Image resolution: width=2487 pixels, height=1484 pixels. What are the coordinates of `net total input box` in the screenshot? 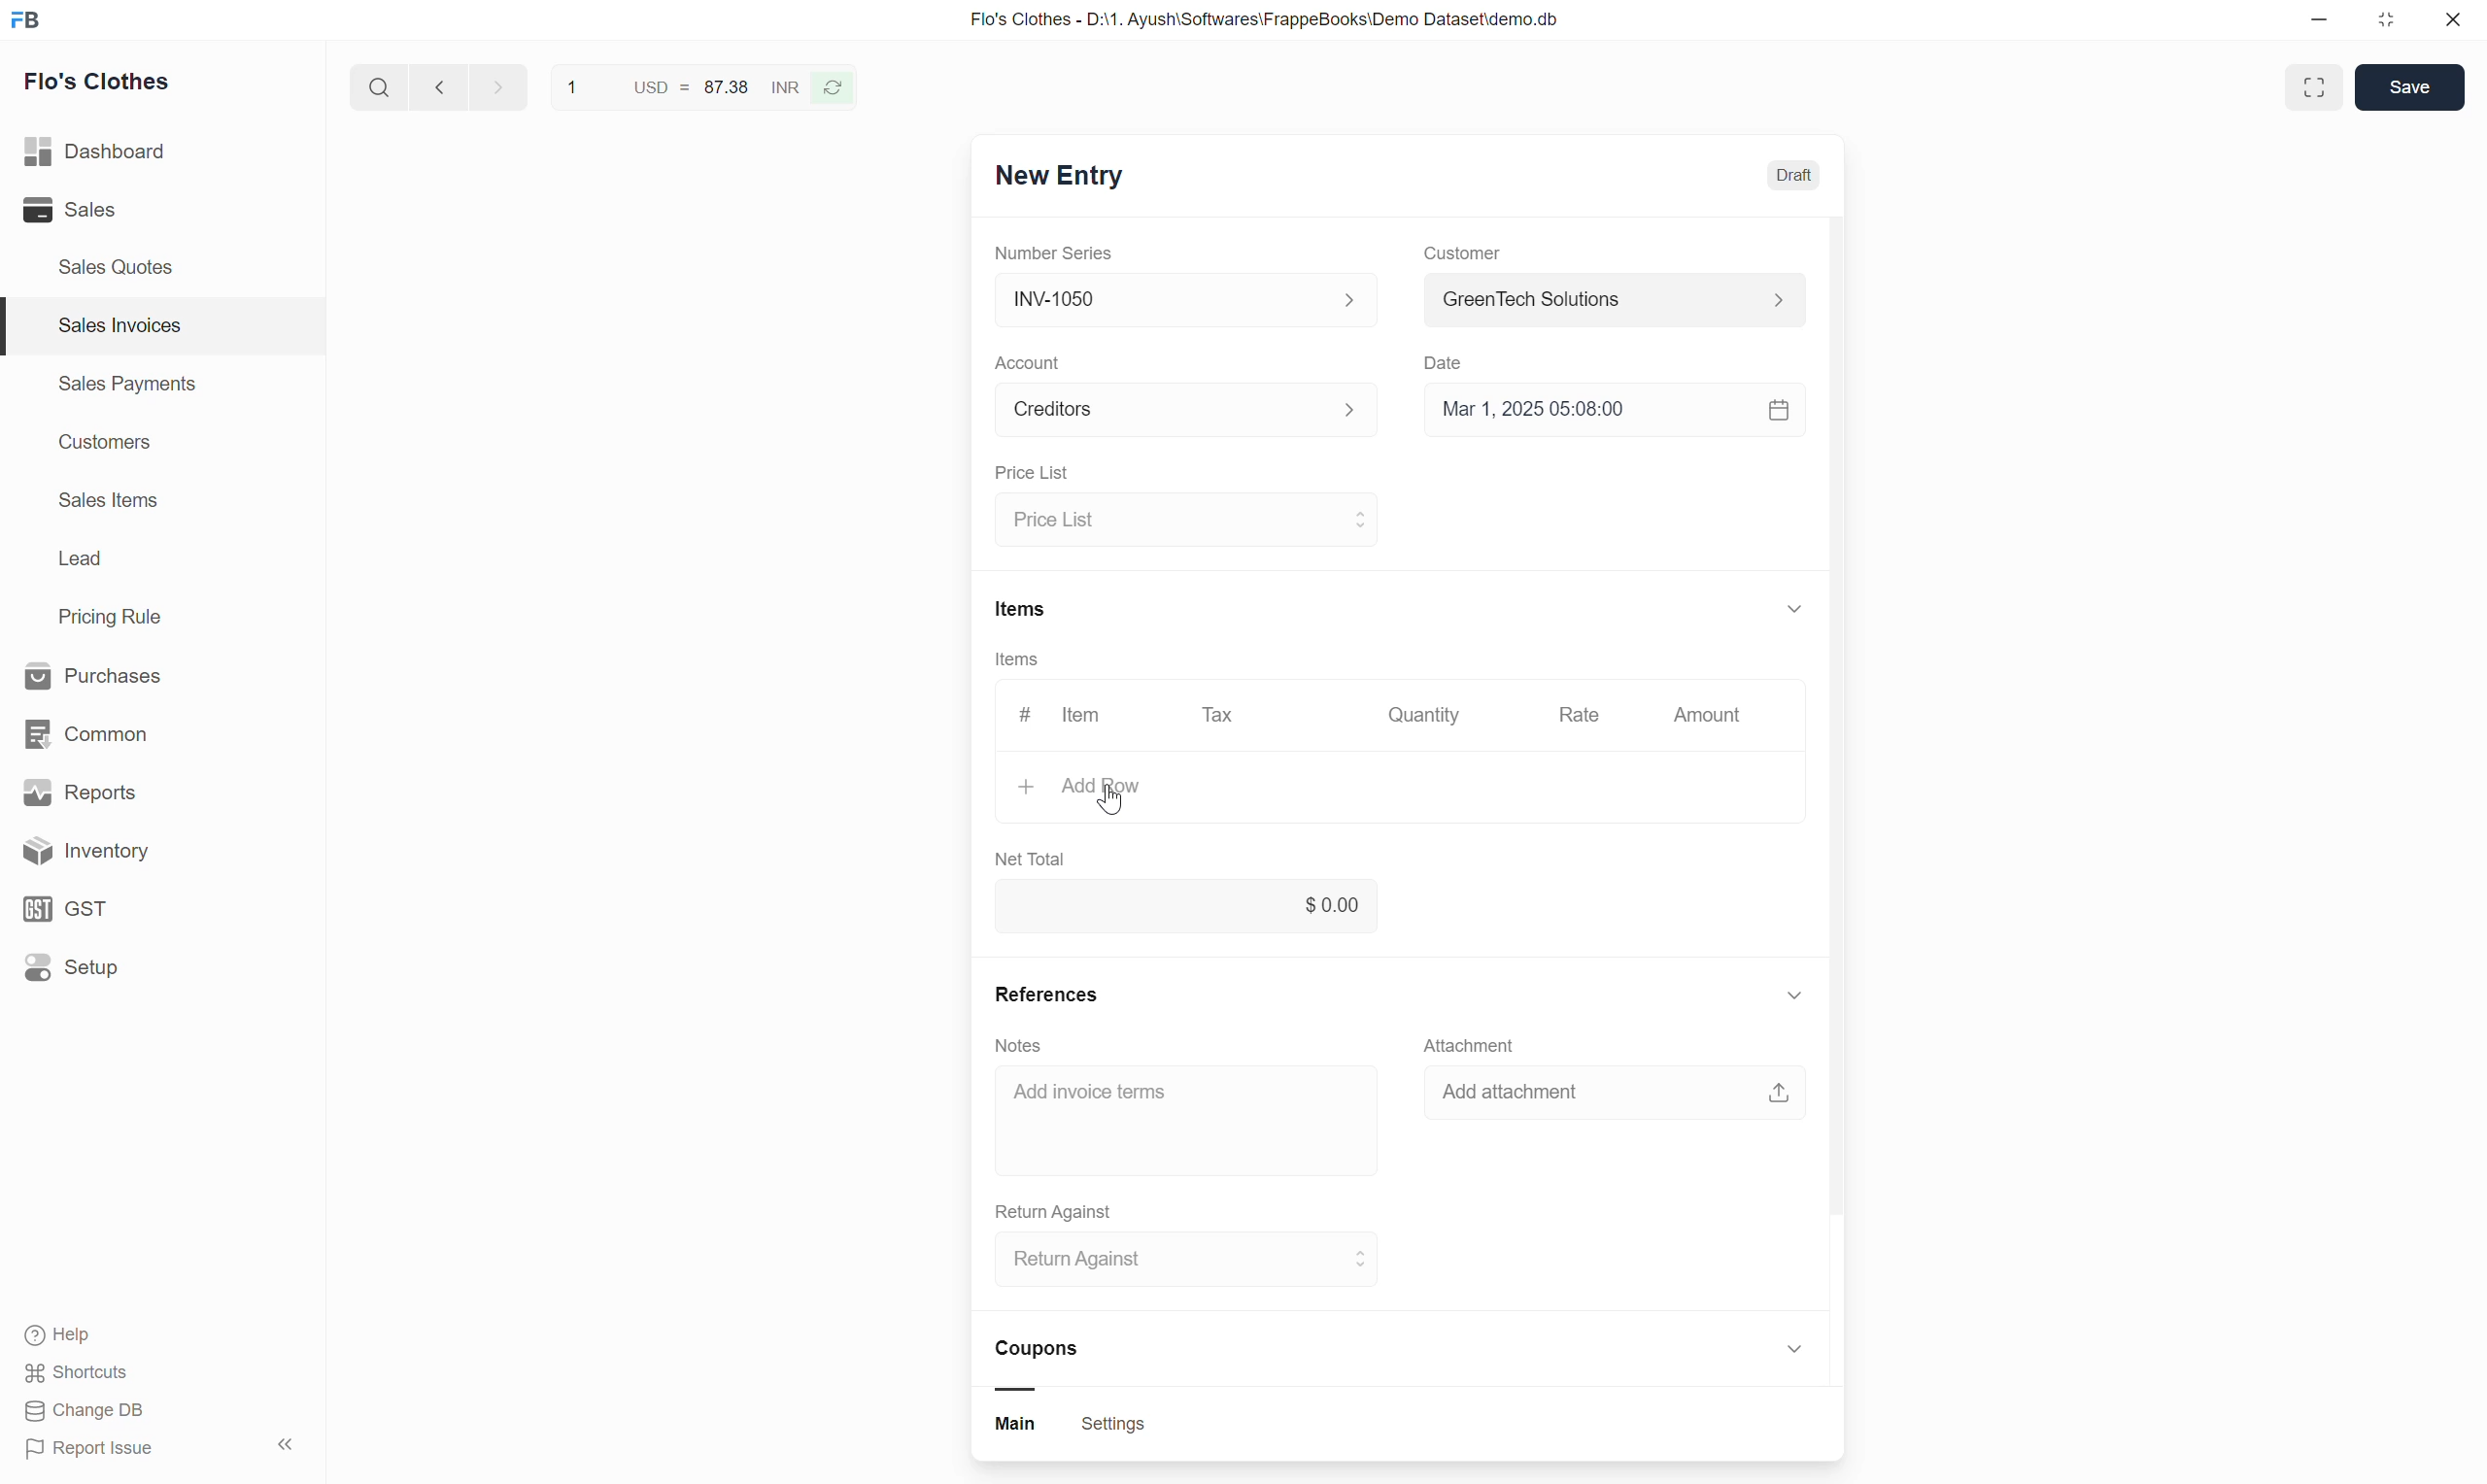 It's located at (1187, 911).